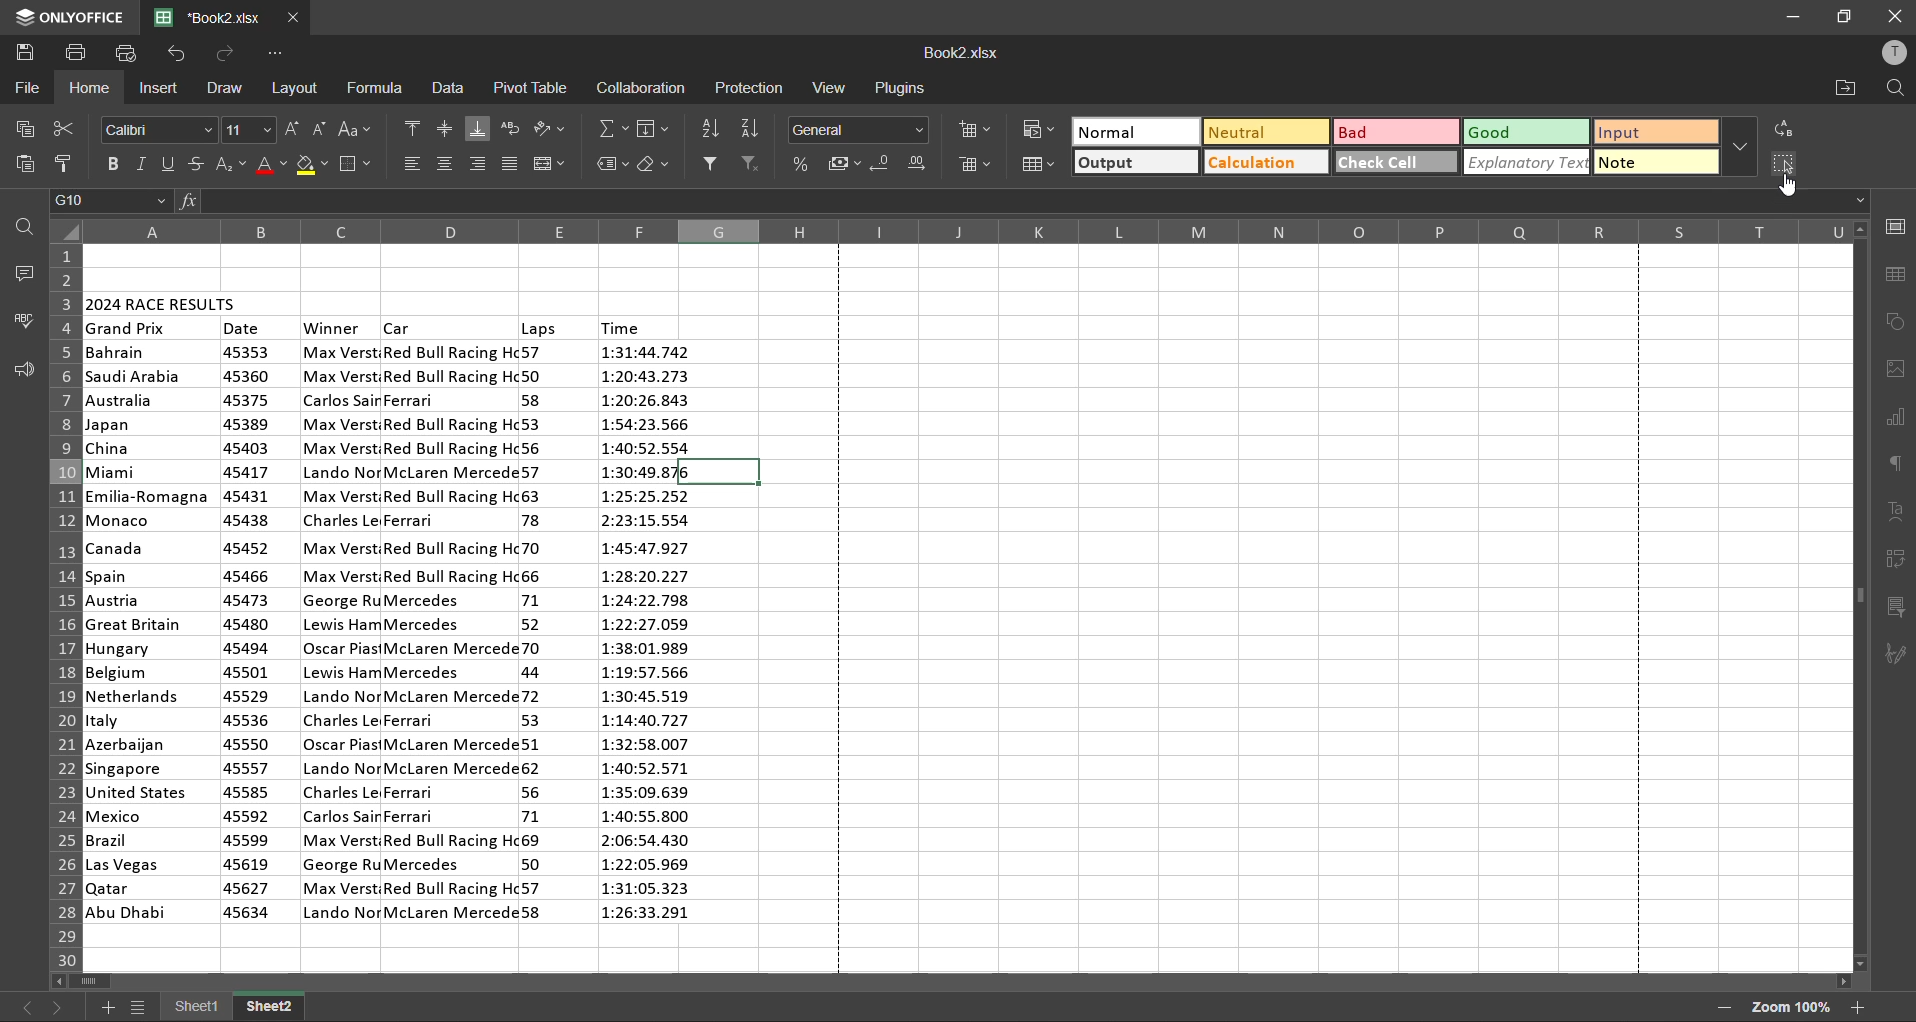  Describe the element at coordinates (225, 91) in the screenshot. I see `draw` at that location.